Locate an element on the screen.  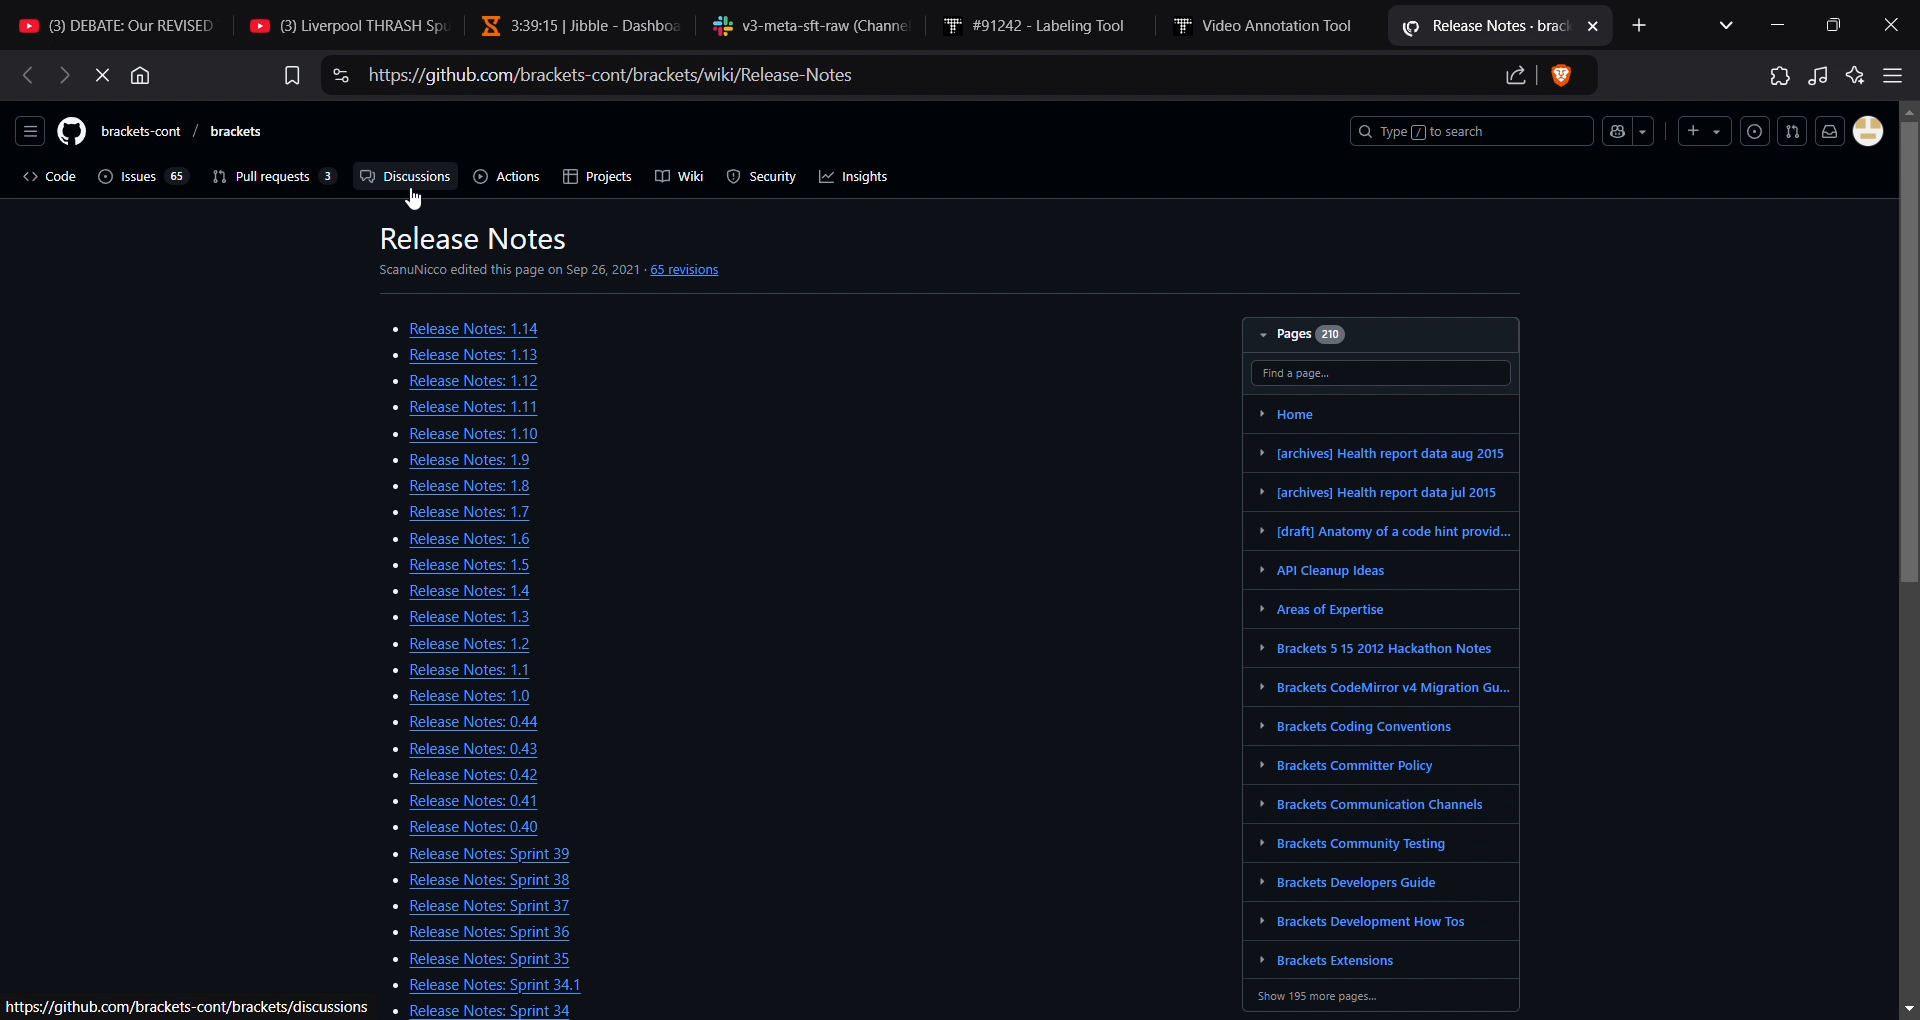
release notes - brackets is located at coordinates (1498, 24).